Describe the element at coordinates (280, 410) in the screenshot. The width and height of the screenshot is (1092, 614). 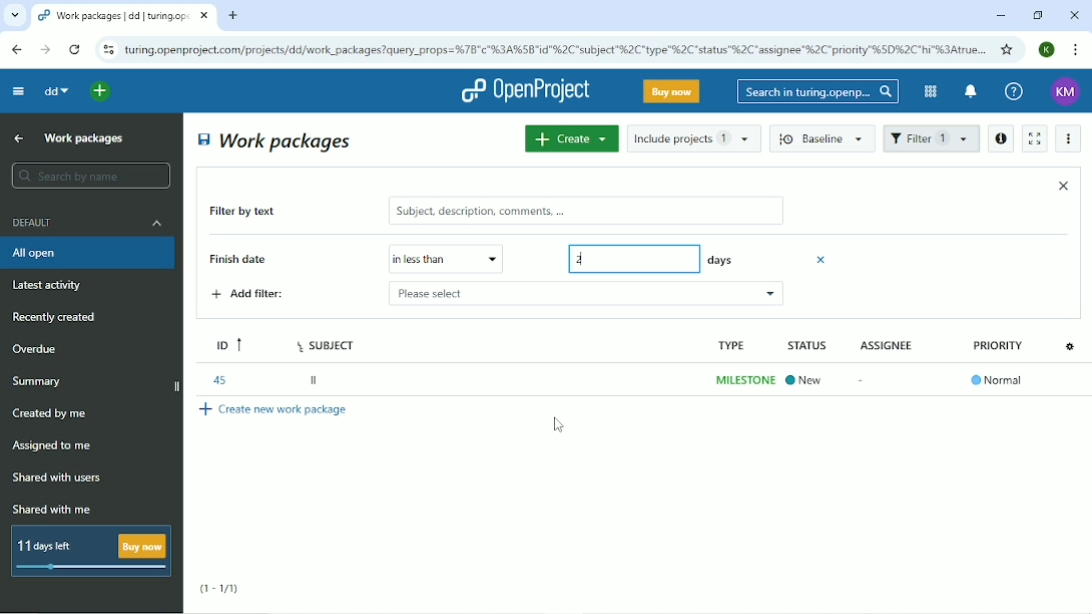
I see `Create new work package` at that location.